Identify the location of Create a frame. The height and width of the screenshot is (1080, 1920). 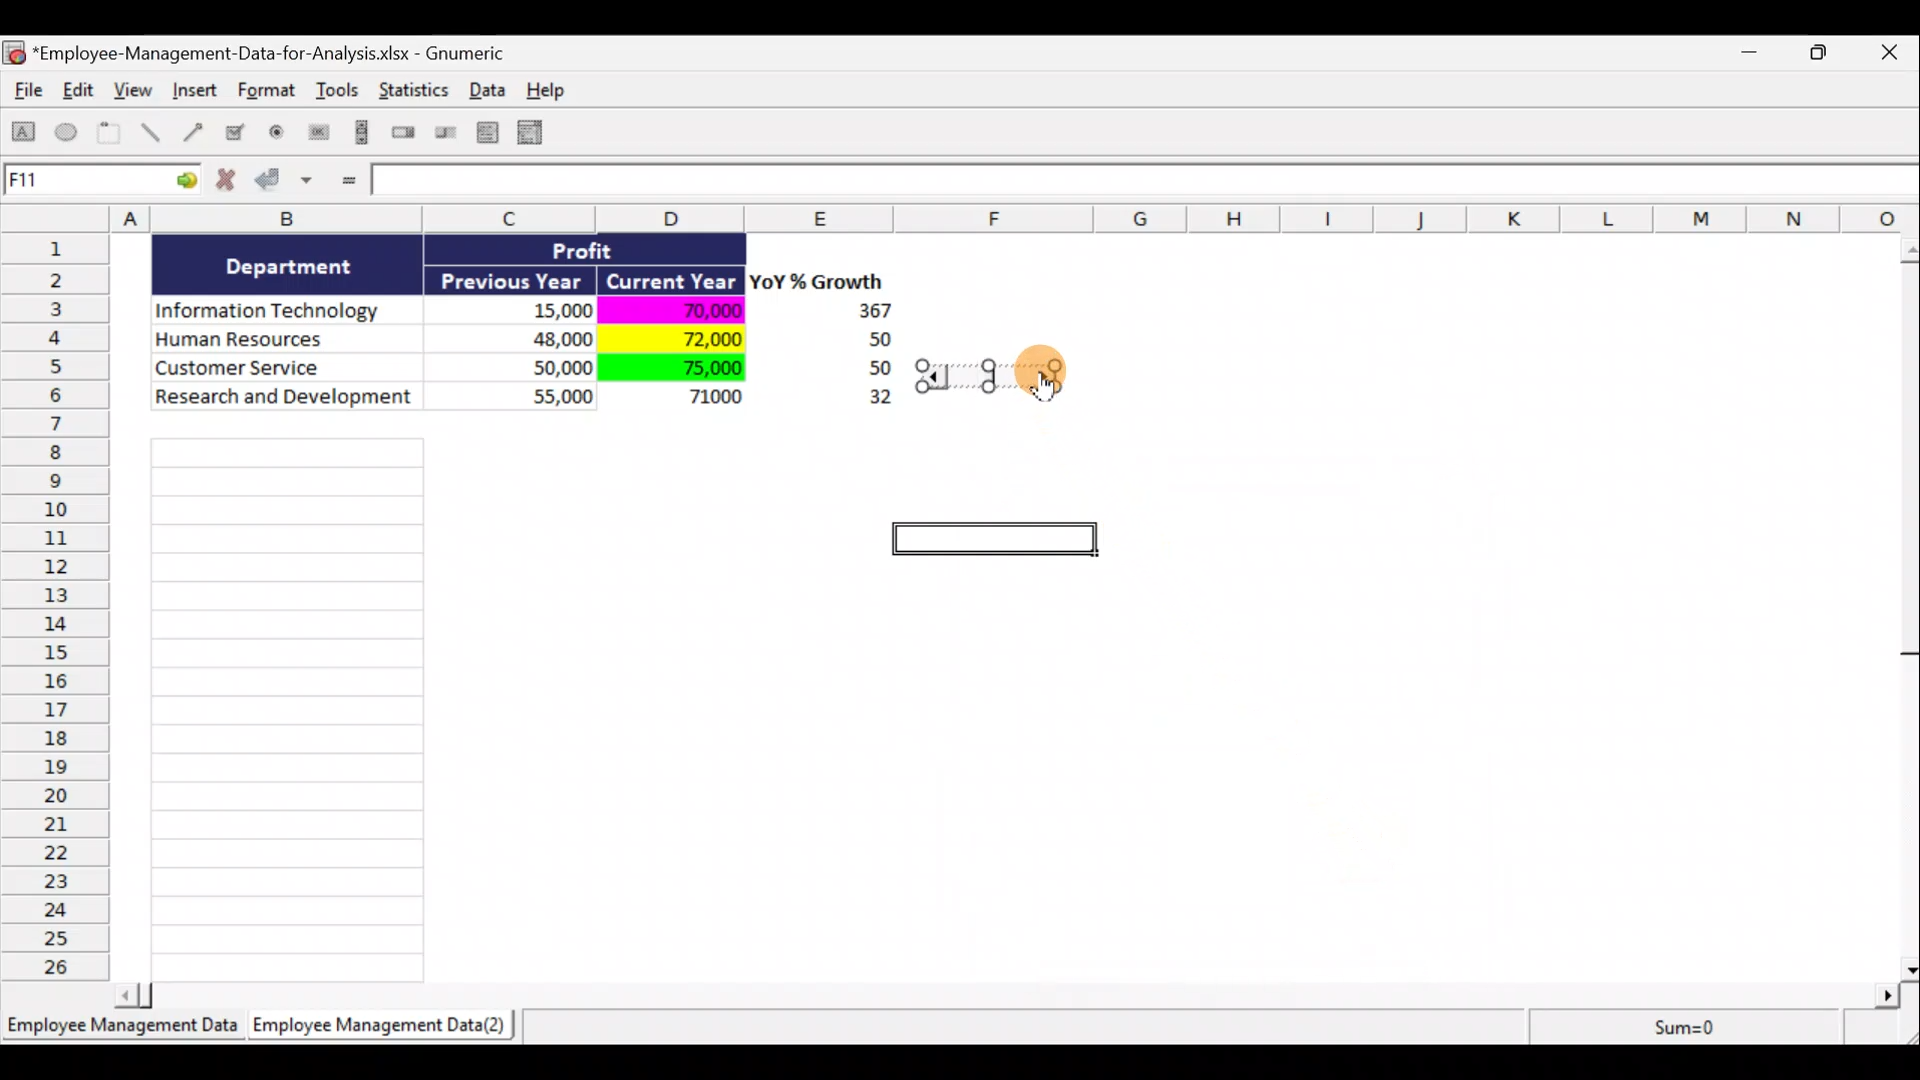
(109, 134).